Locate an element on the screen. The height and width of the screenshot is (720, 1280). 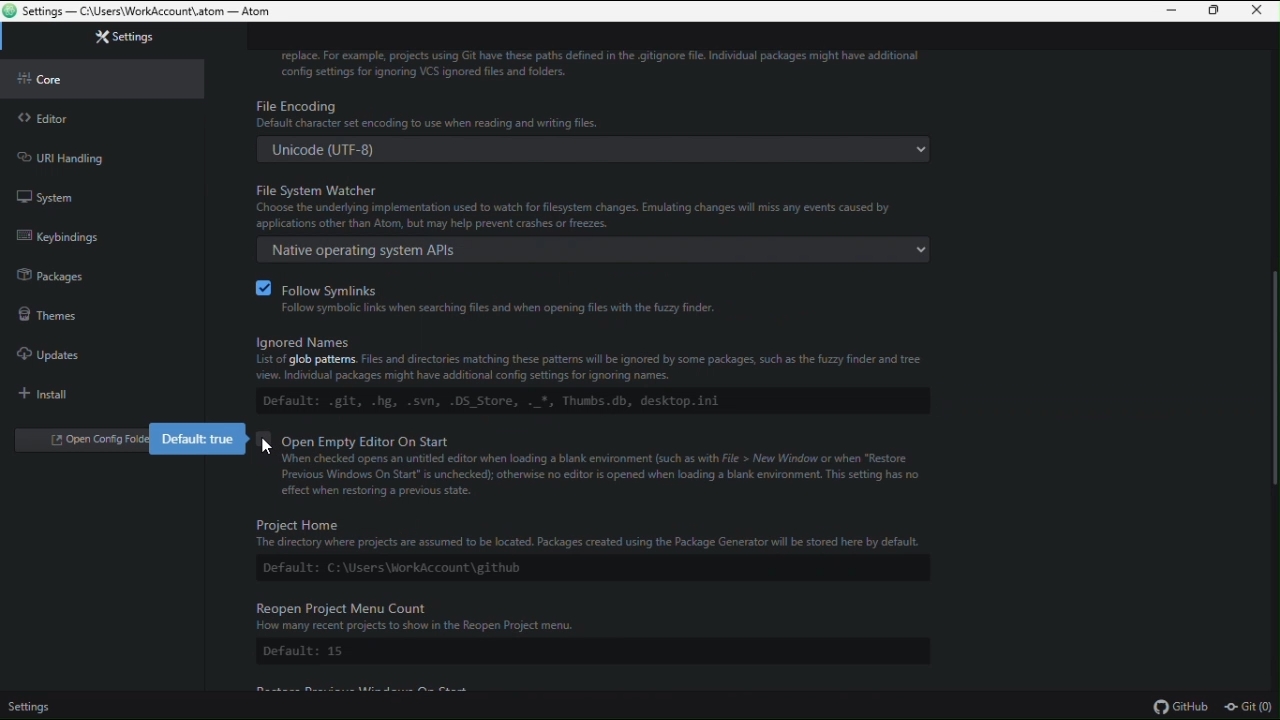
follow symlinks is located at coordinates (606, 293).